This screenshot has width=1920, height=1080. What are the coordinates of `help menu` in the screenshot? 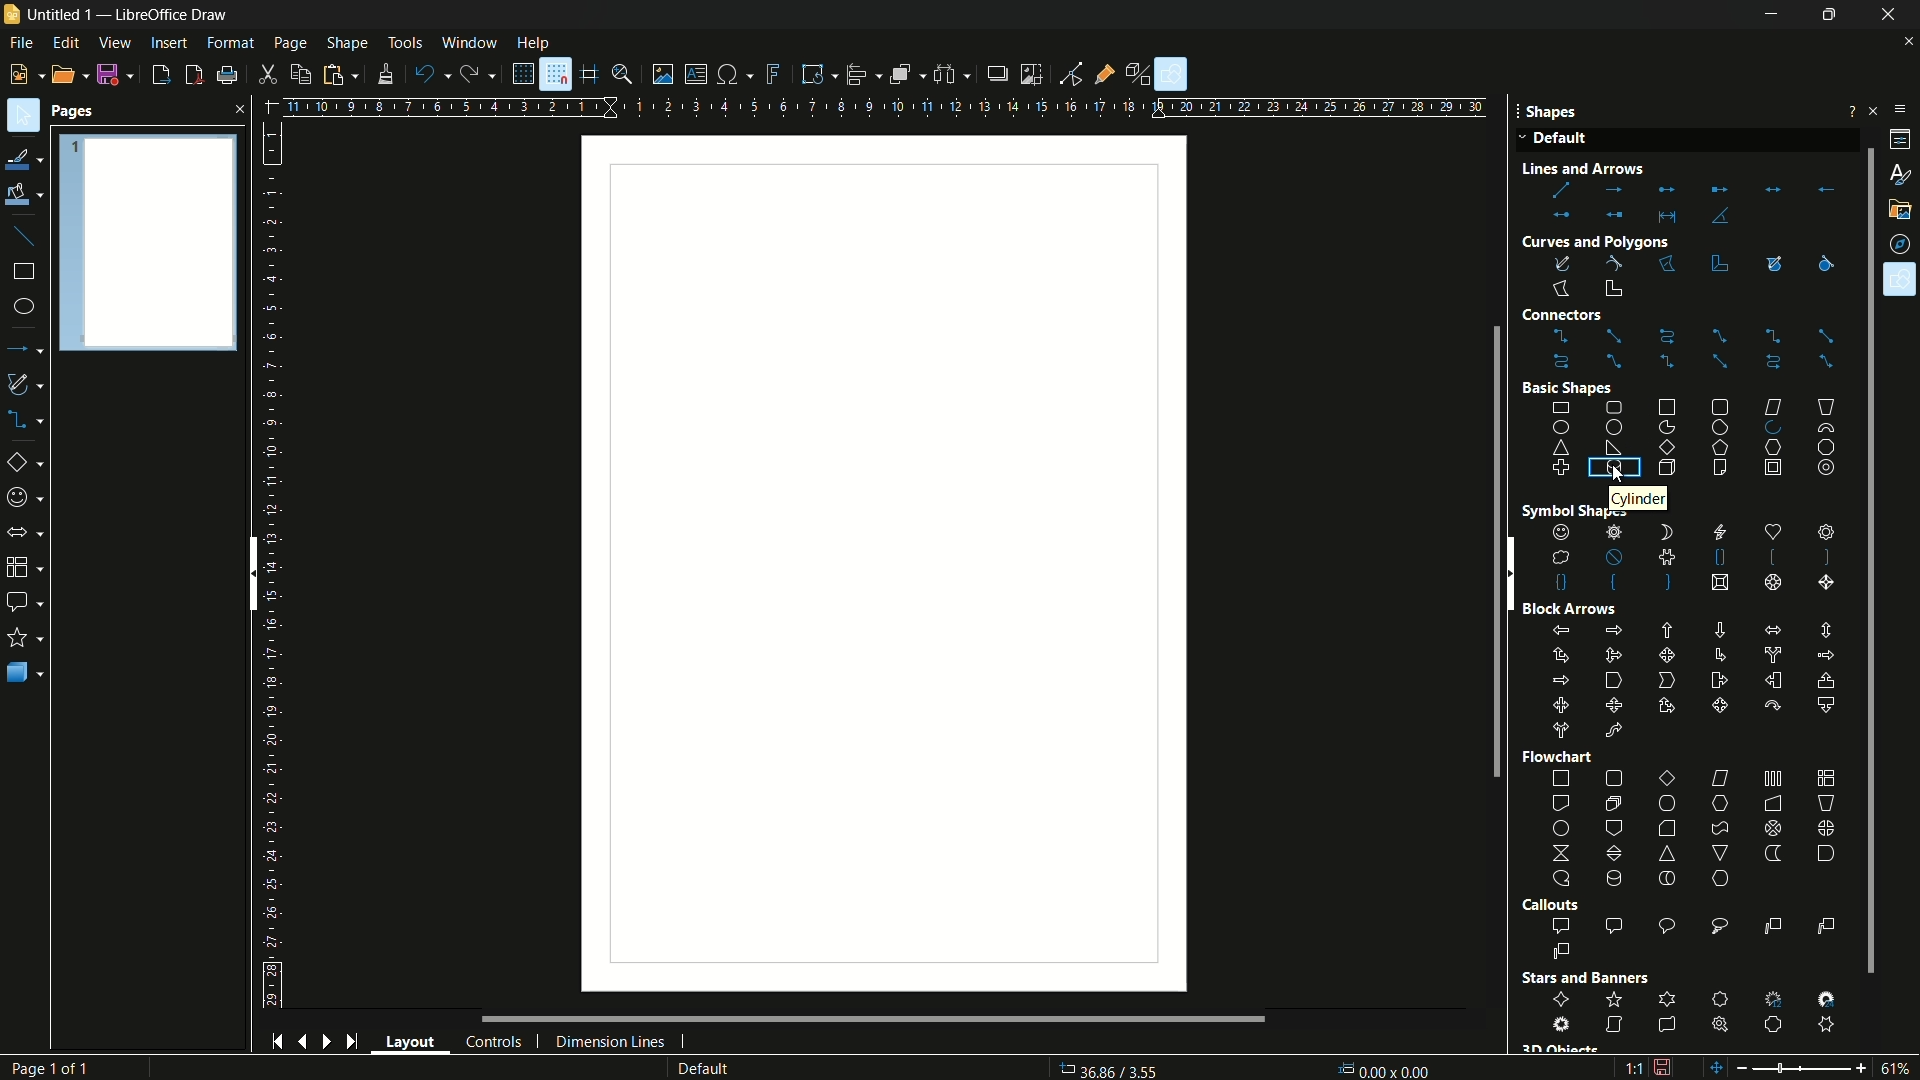 It's located at (532, 43).